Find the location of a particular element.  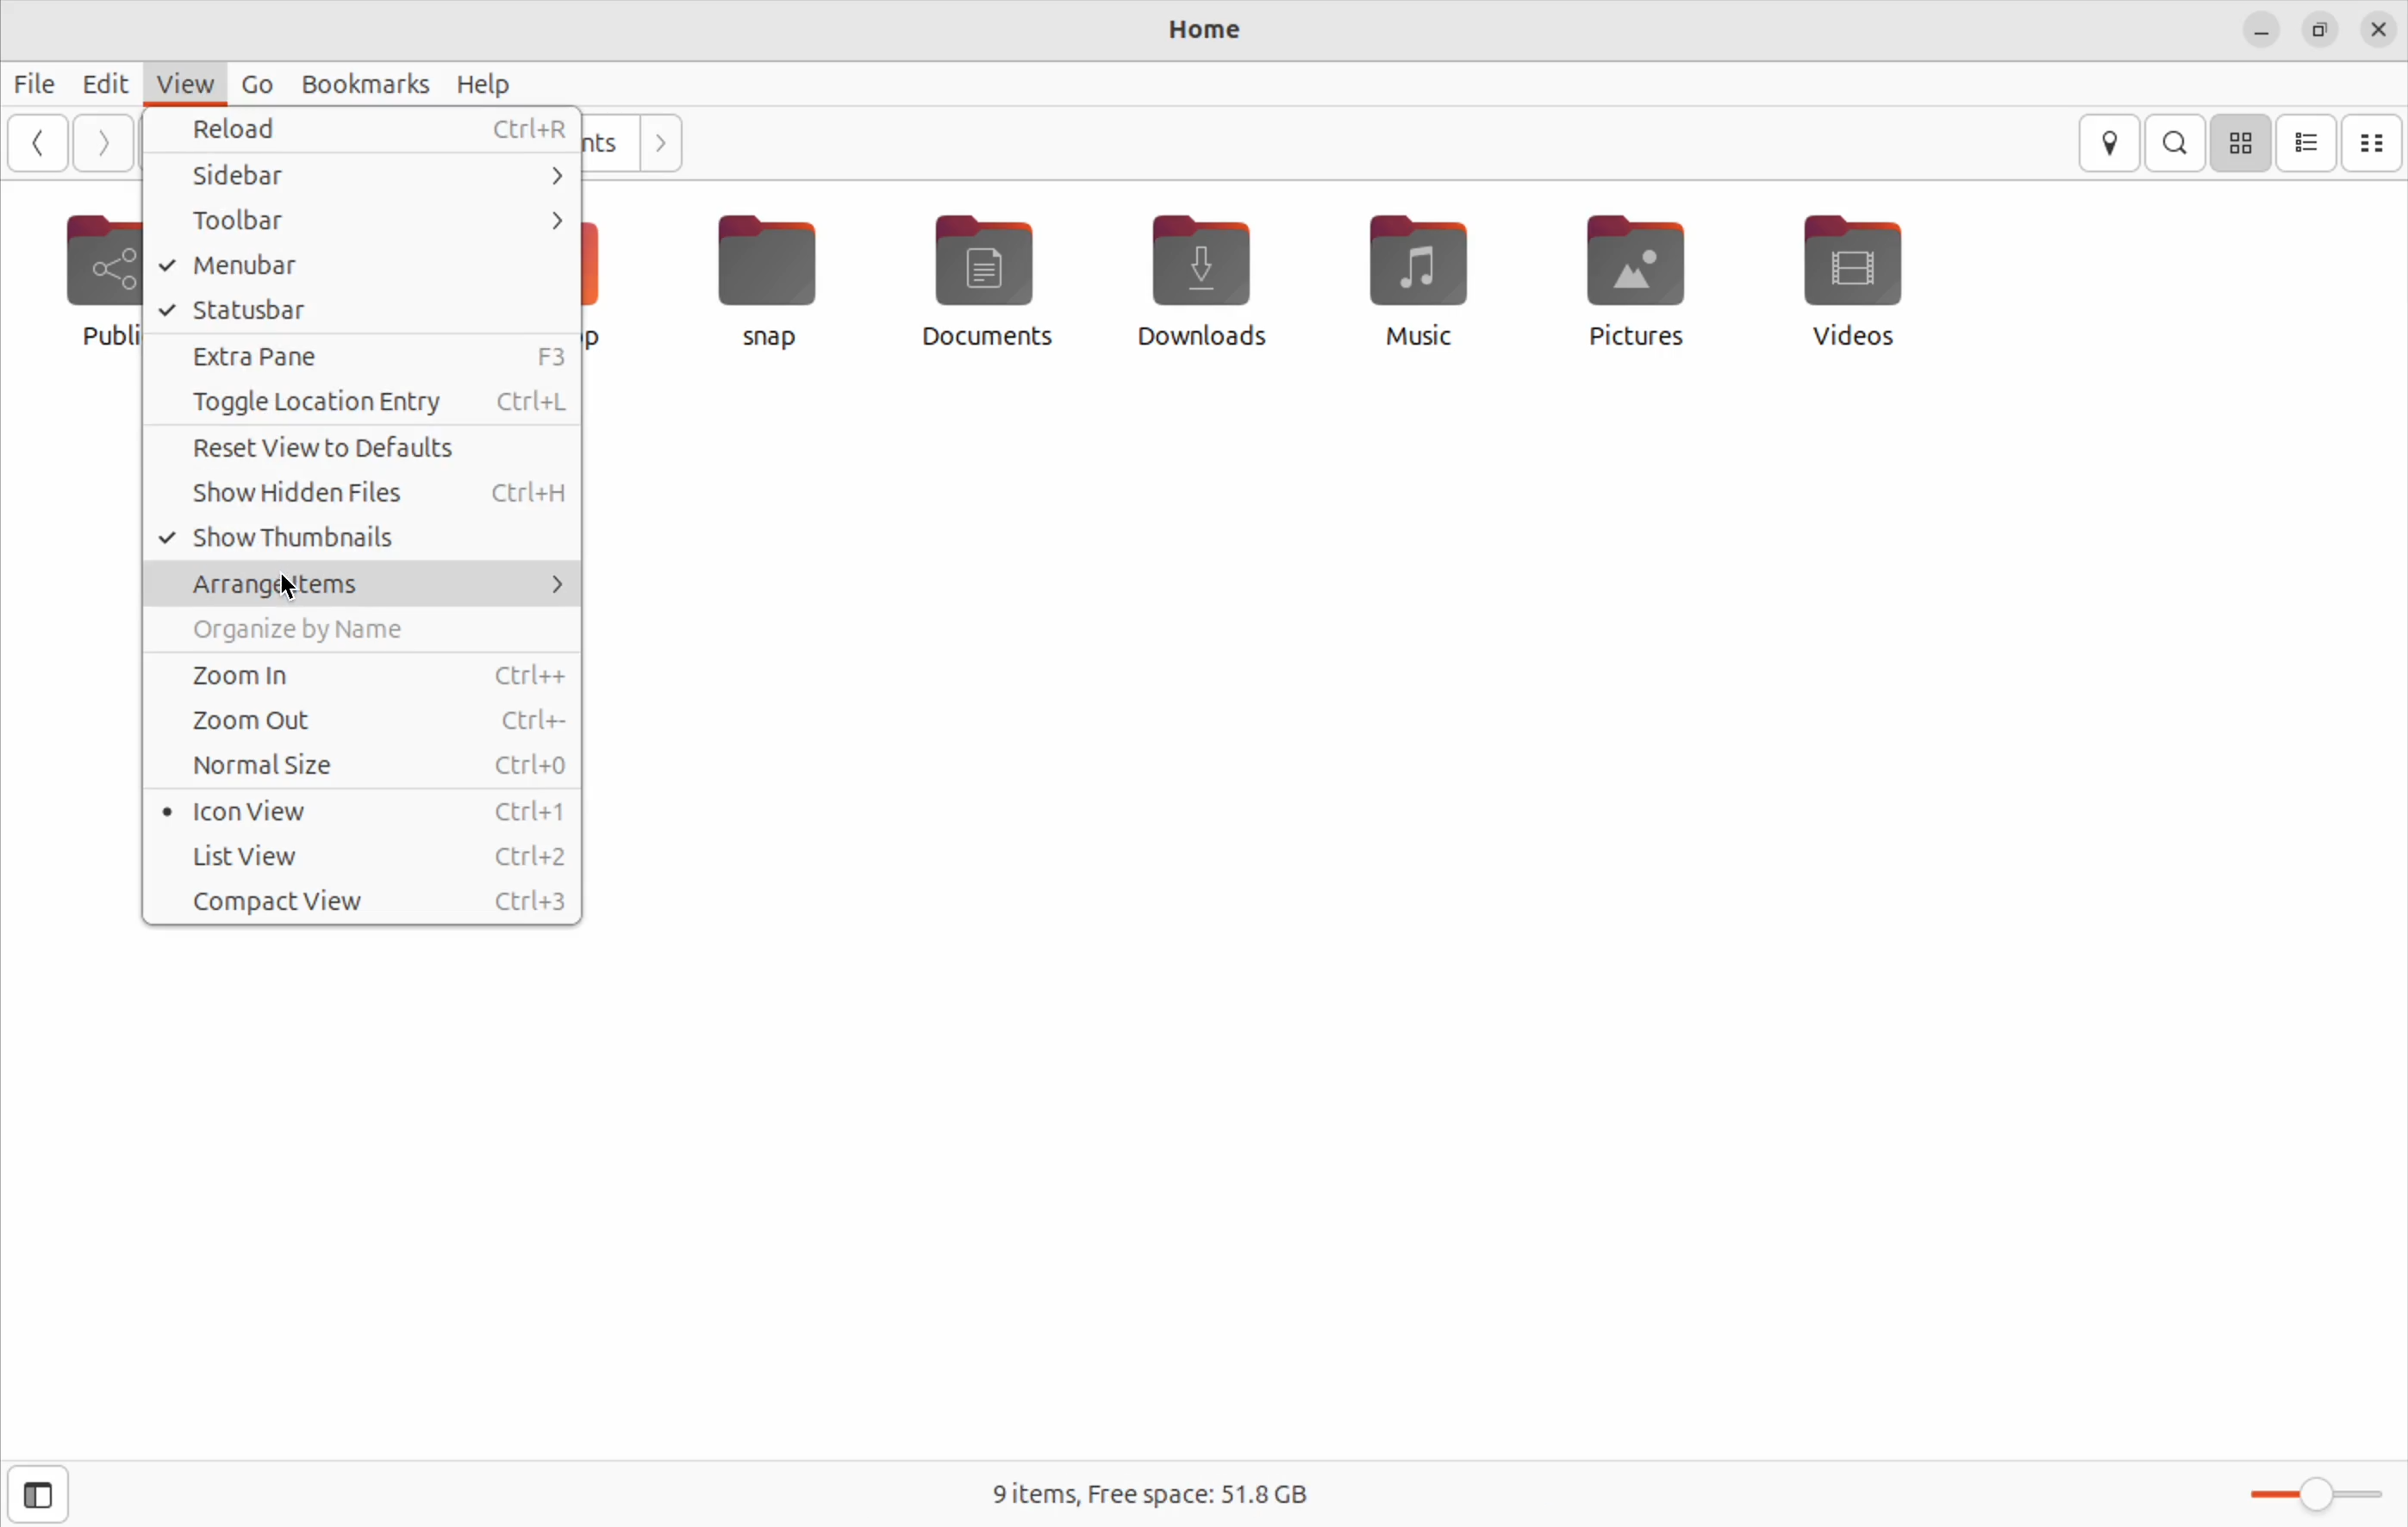

tool bar is located at coordinates (365, 220).